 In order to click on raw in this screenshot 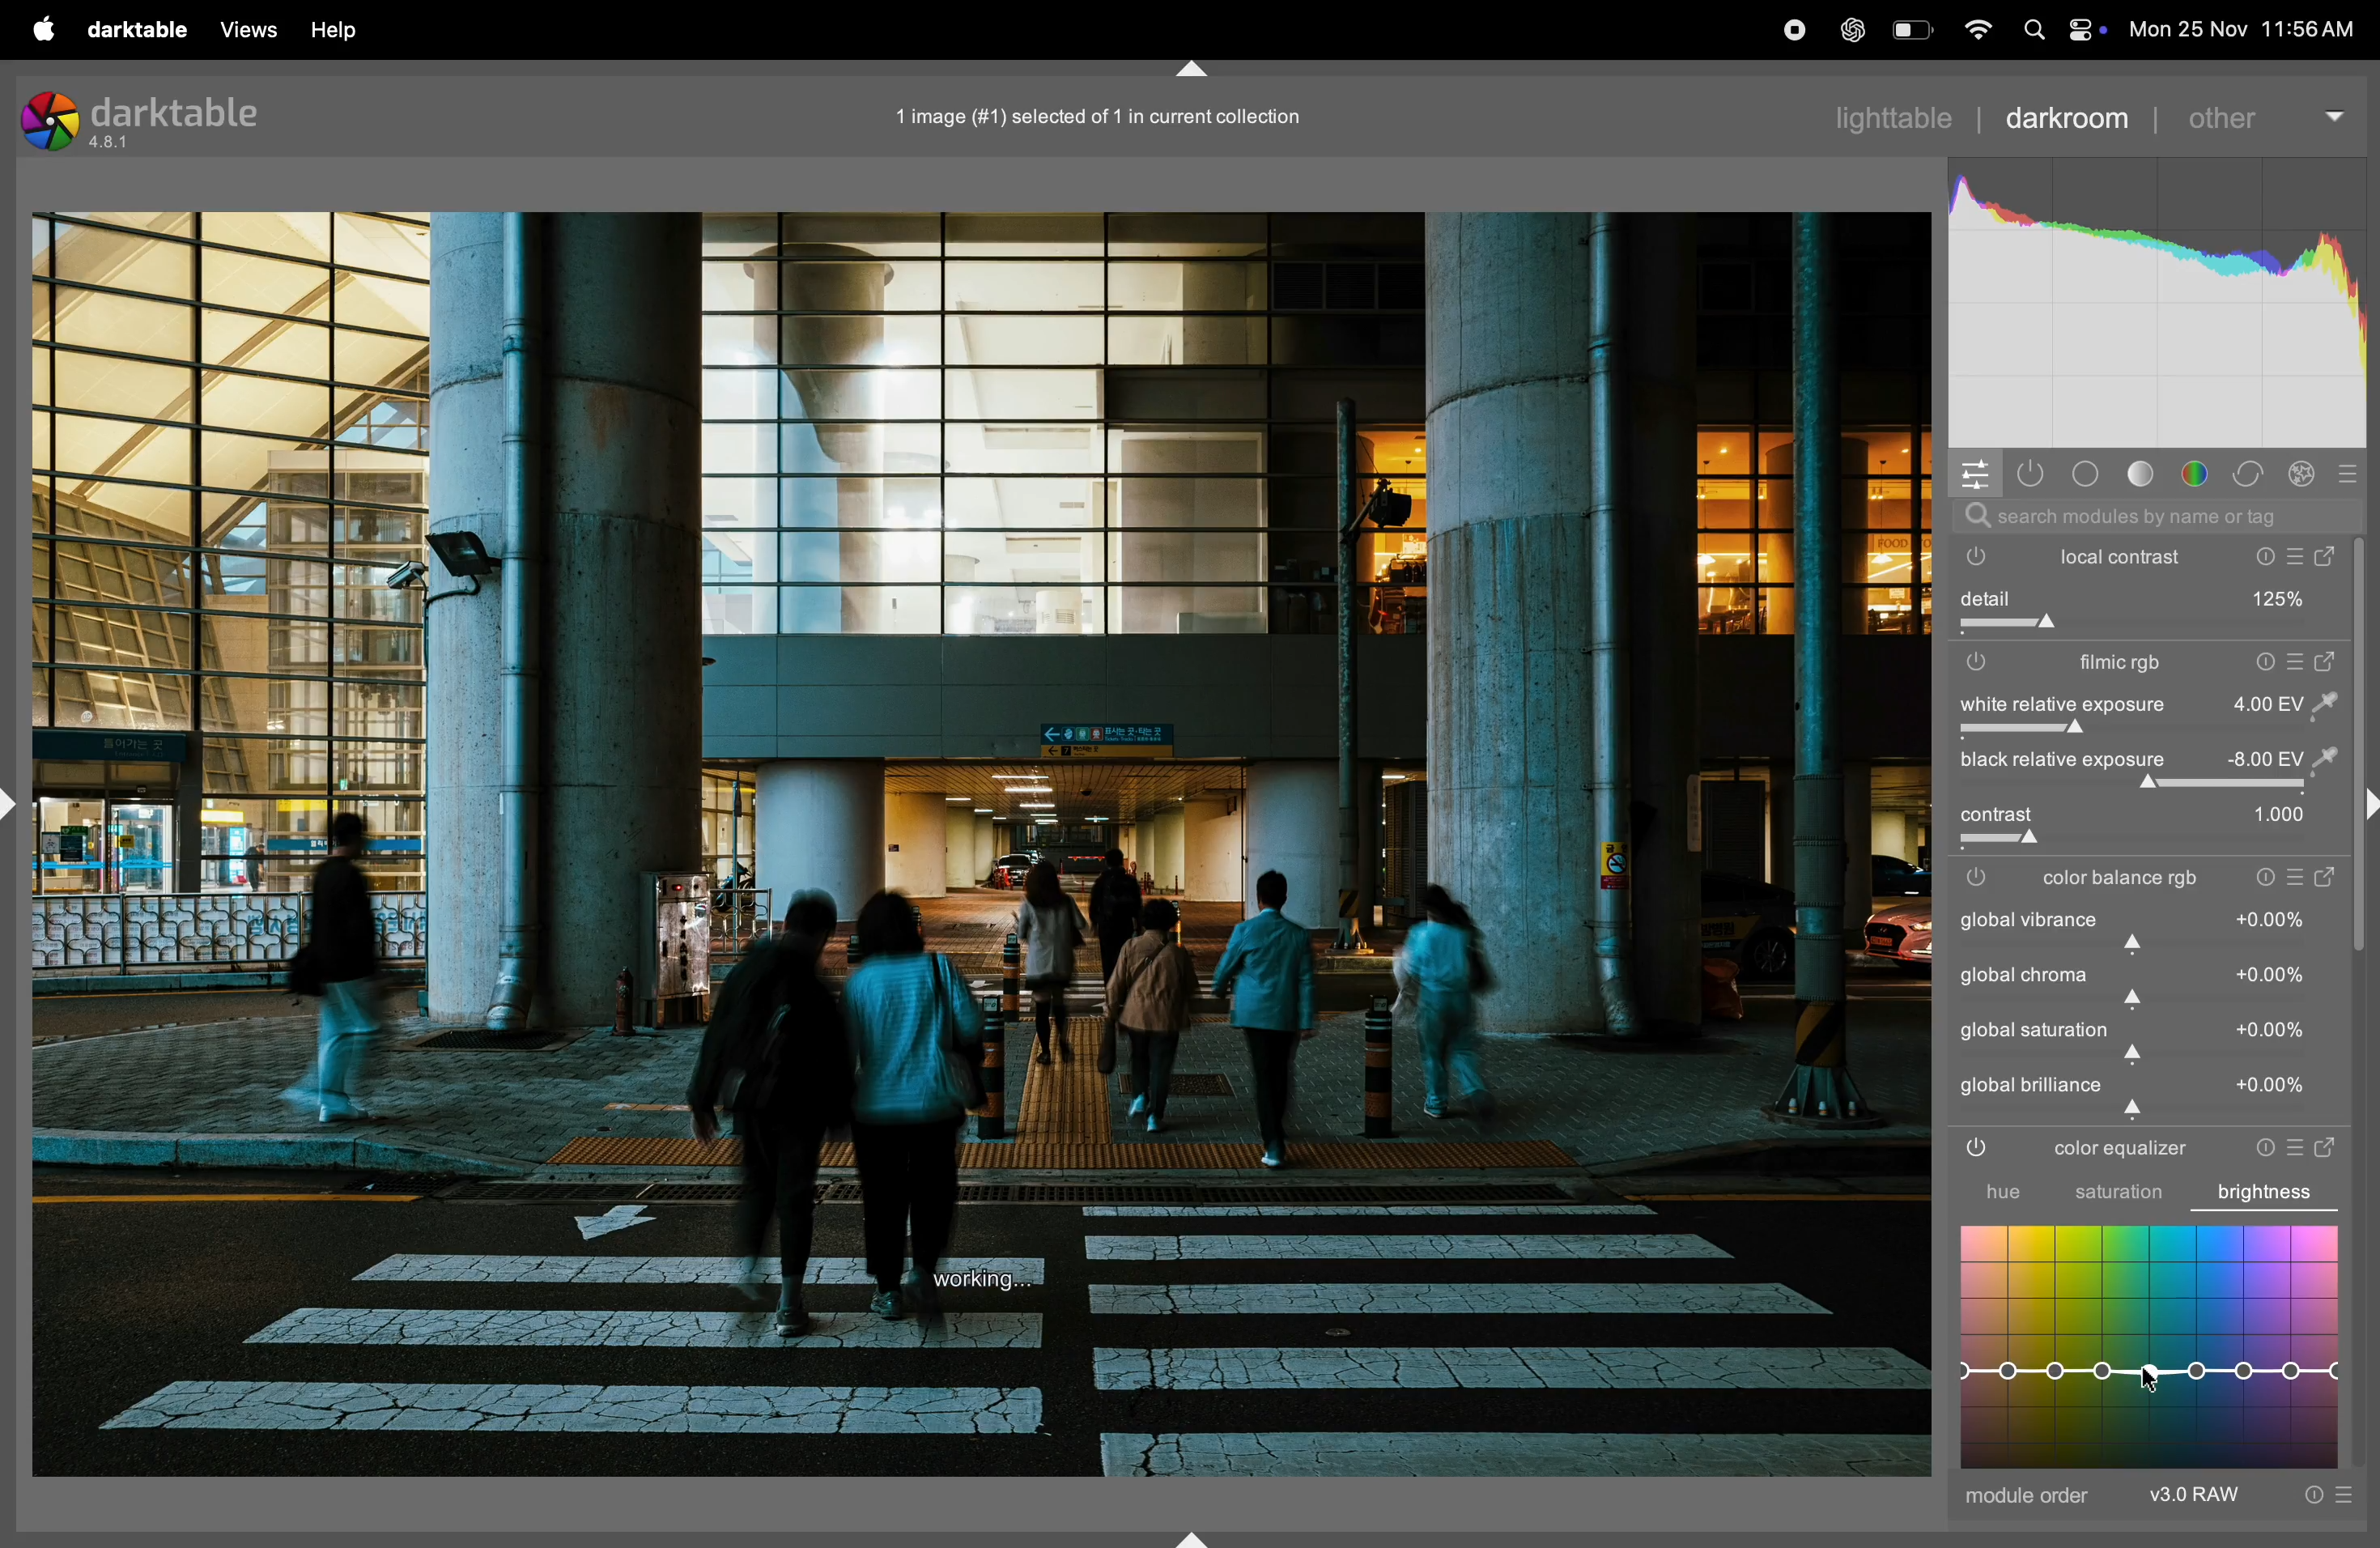, I will do `click(2253, 1496)`.